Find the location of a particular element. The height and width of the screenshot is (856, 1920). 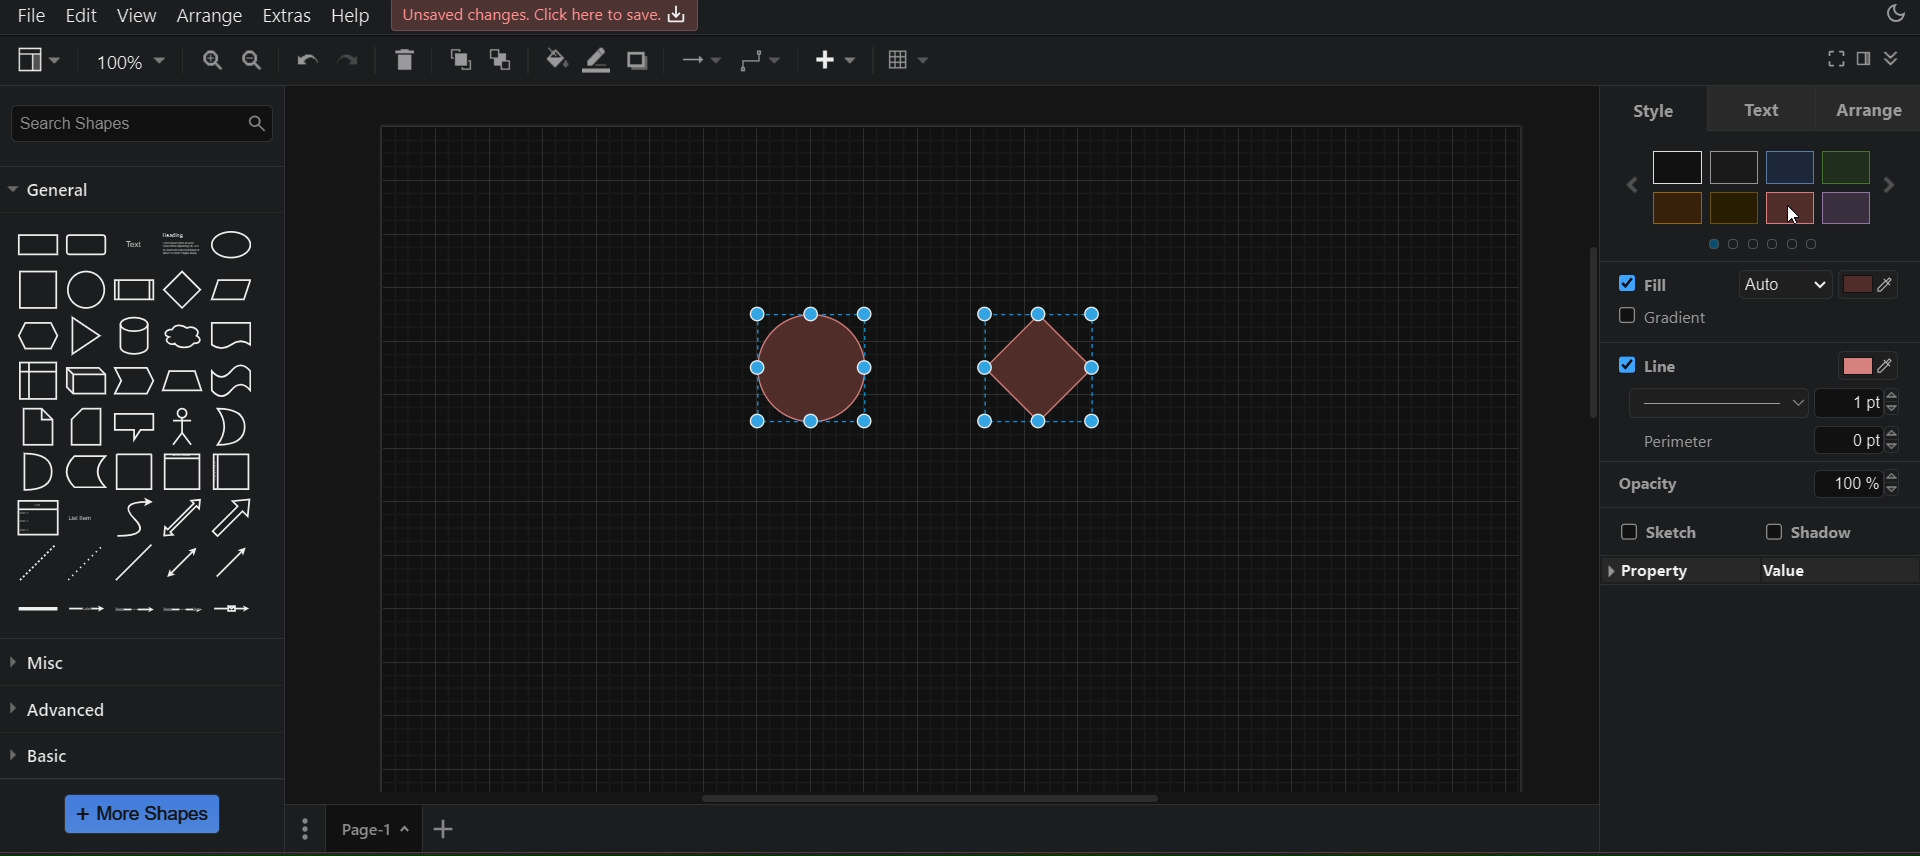

Cylinder is located at coordinates (131, 335).